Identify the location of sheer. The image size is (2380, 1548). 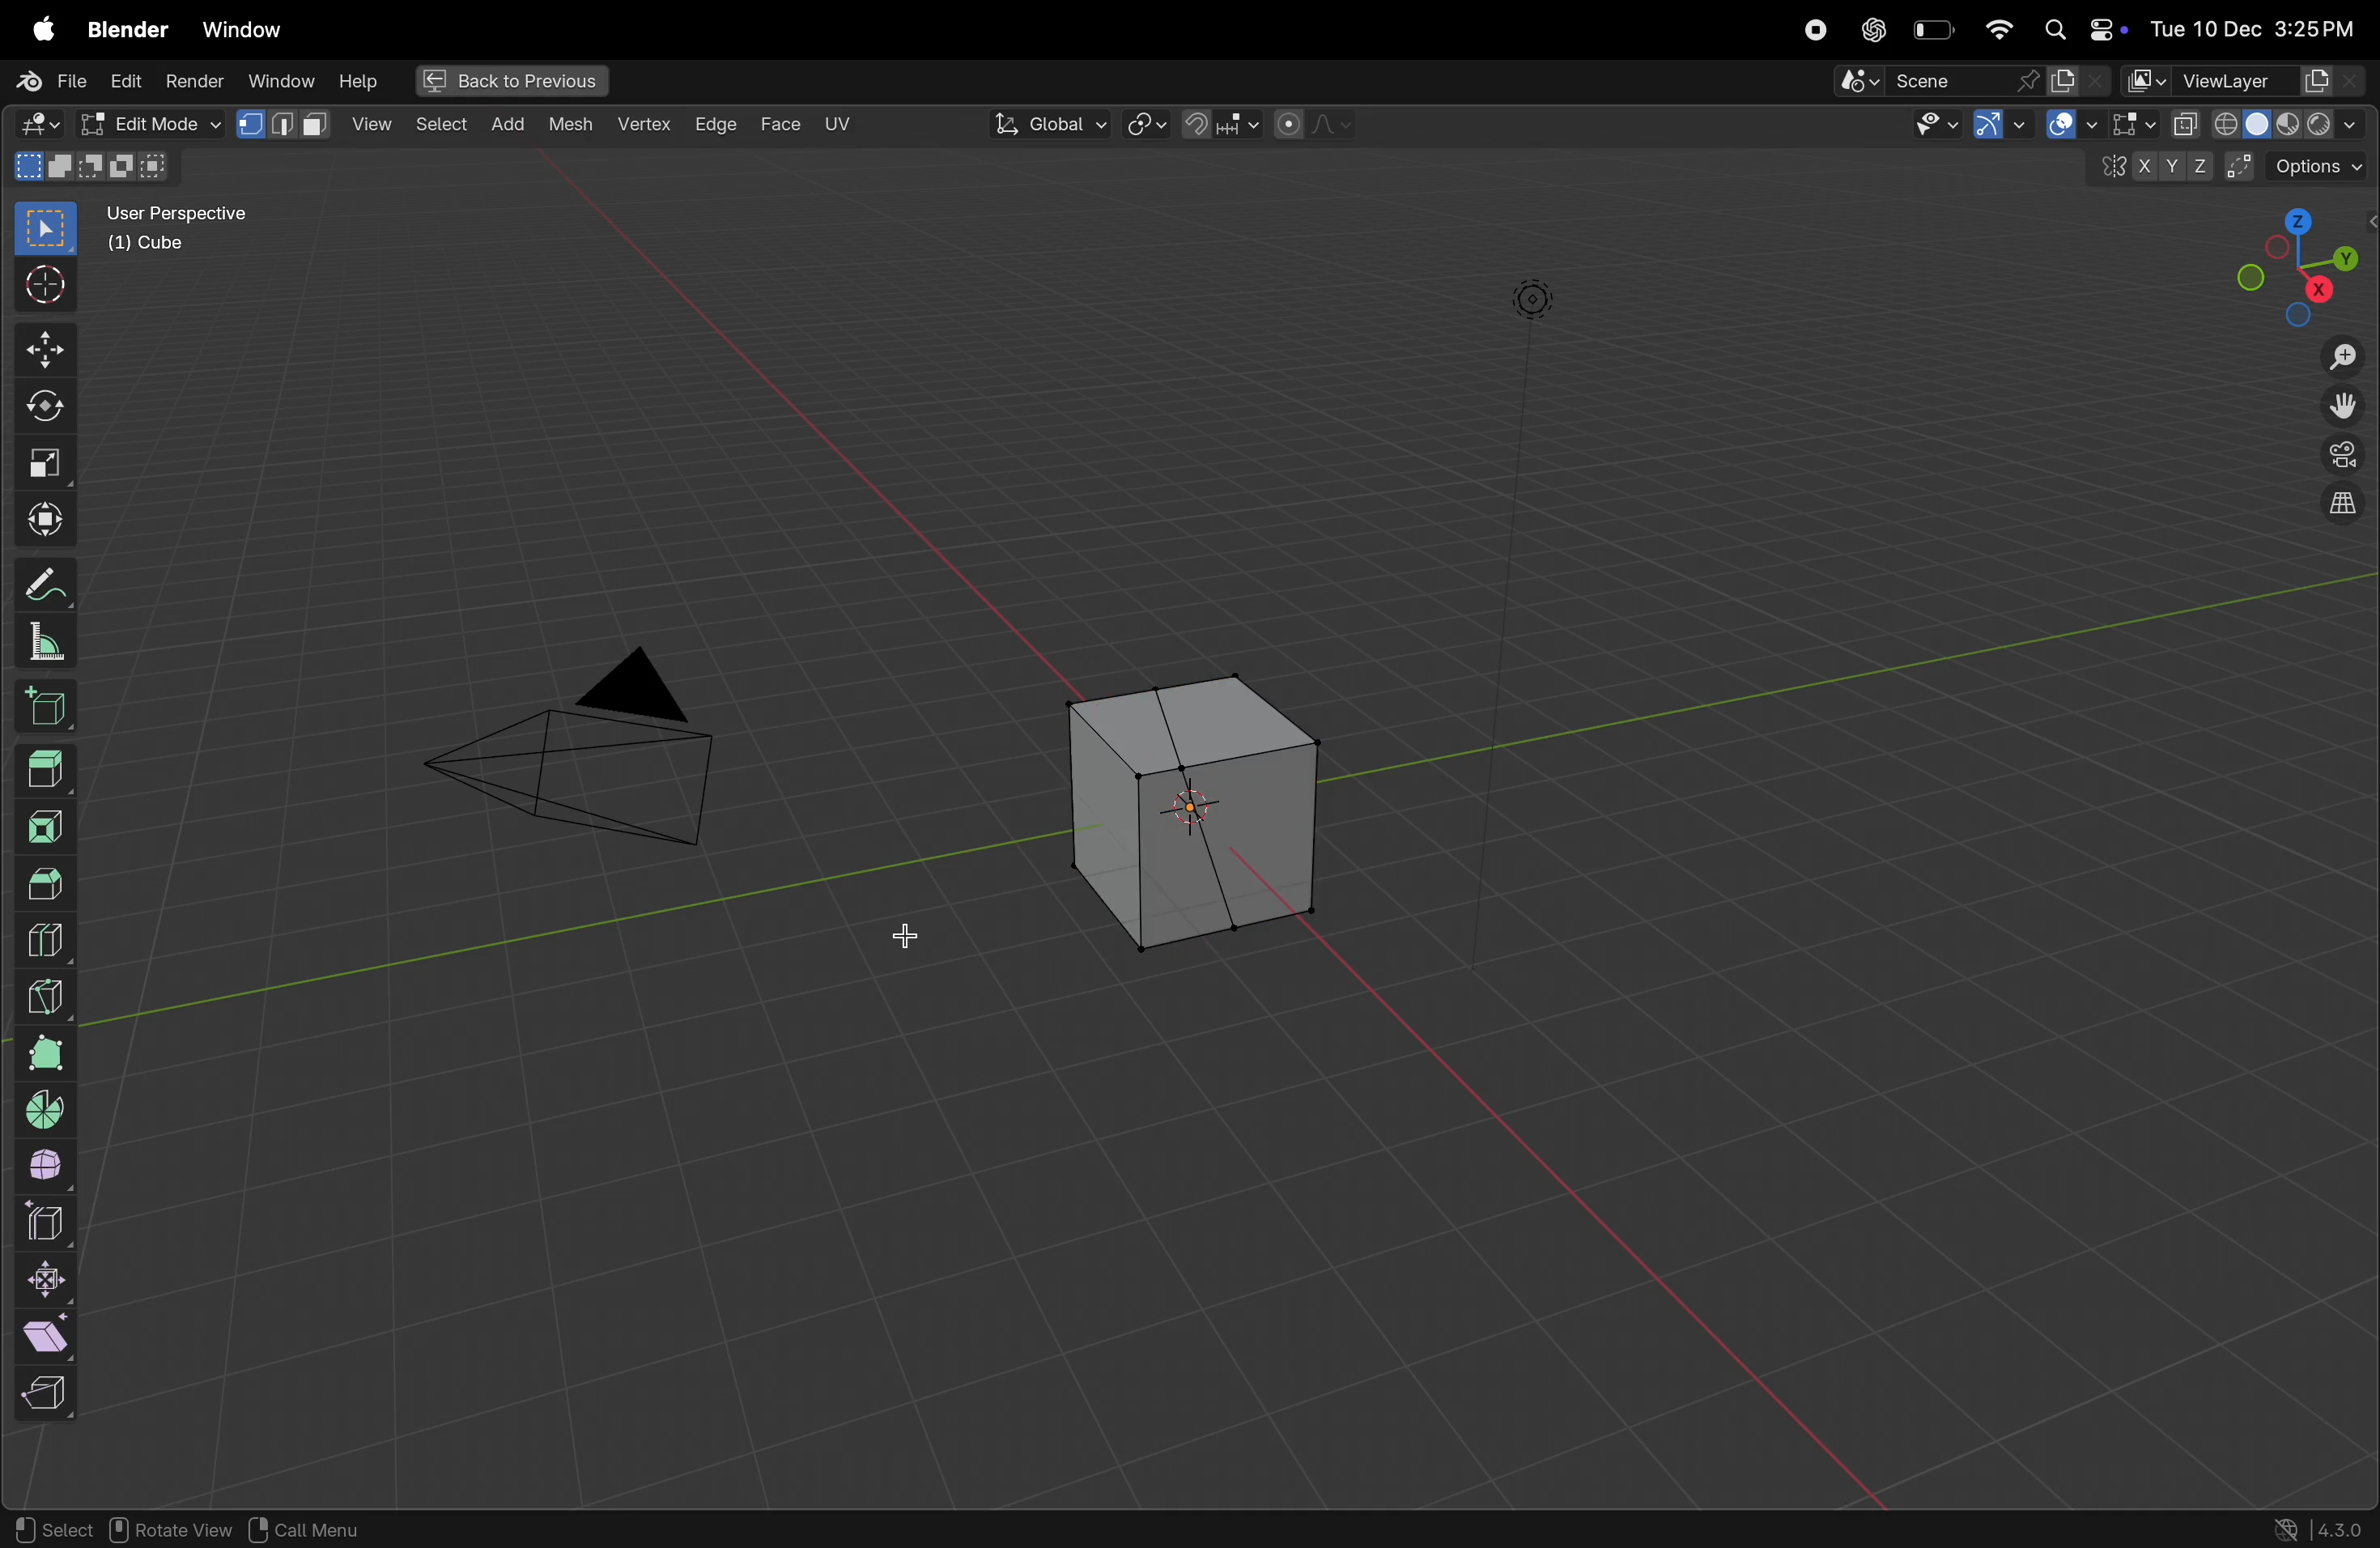
(54, 1335).